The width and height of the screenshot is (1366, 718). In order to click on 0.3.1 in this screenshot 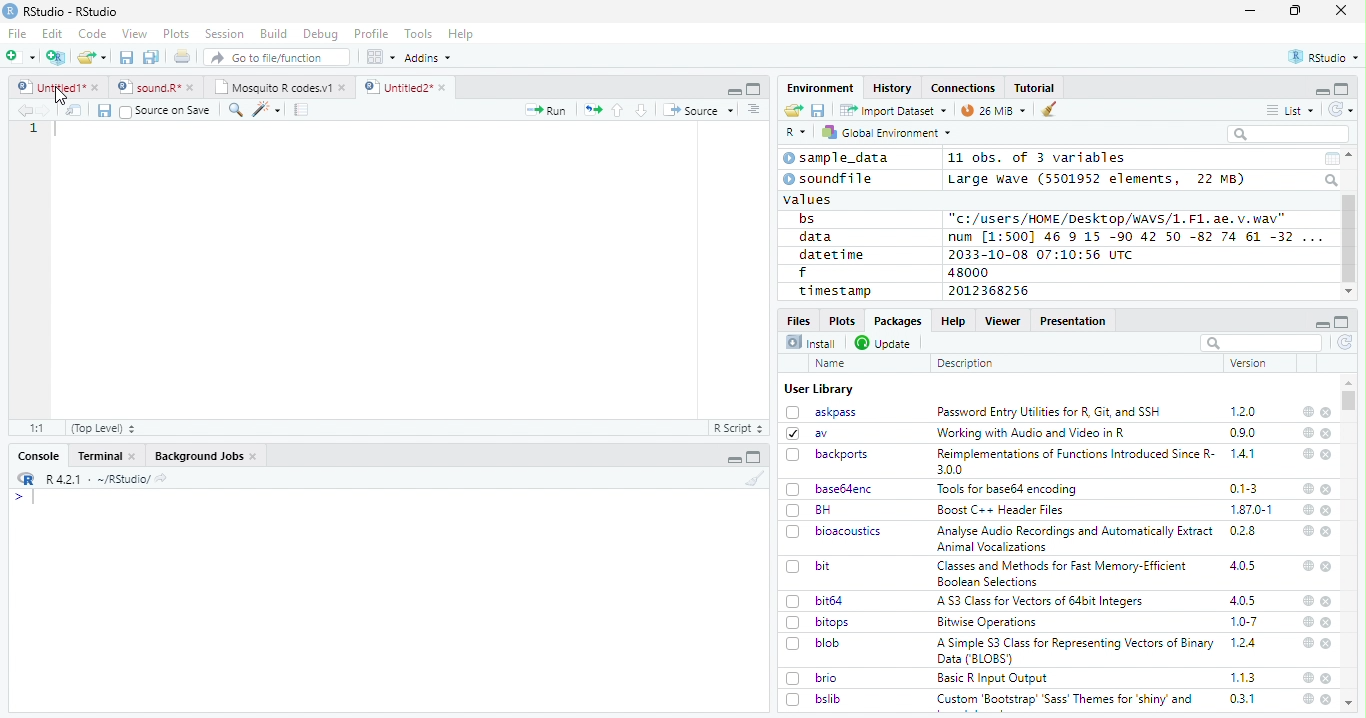, I will do `click(1242, 698)`.